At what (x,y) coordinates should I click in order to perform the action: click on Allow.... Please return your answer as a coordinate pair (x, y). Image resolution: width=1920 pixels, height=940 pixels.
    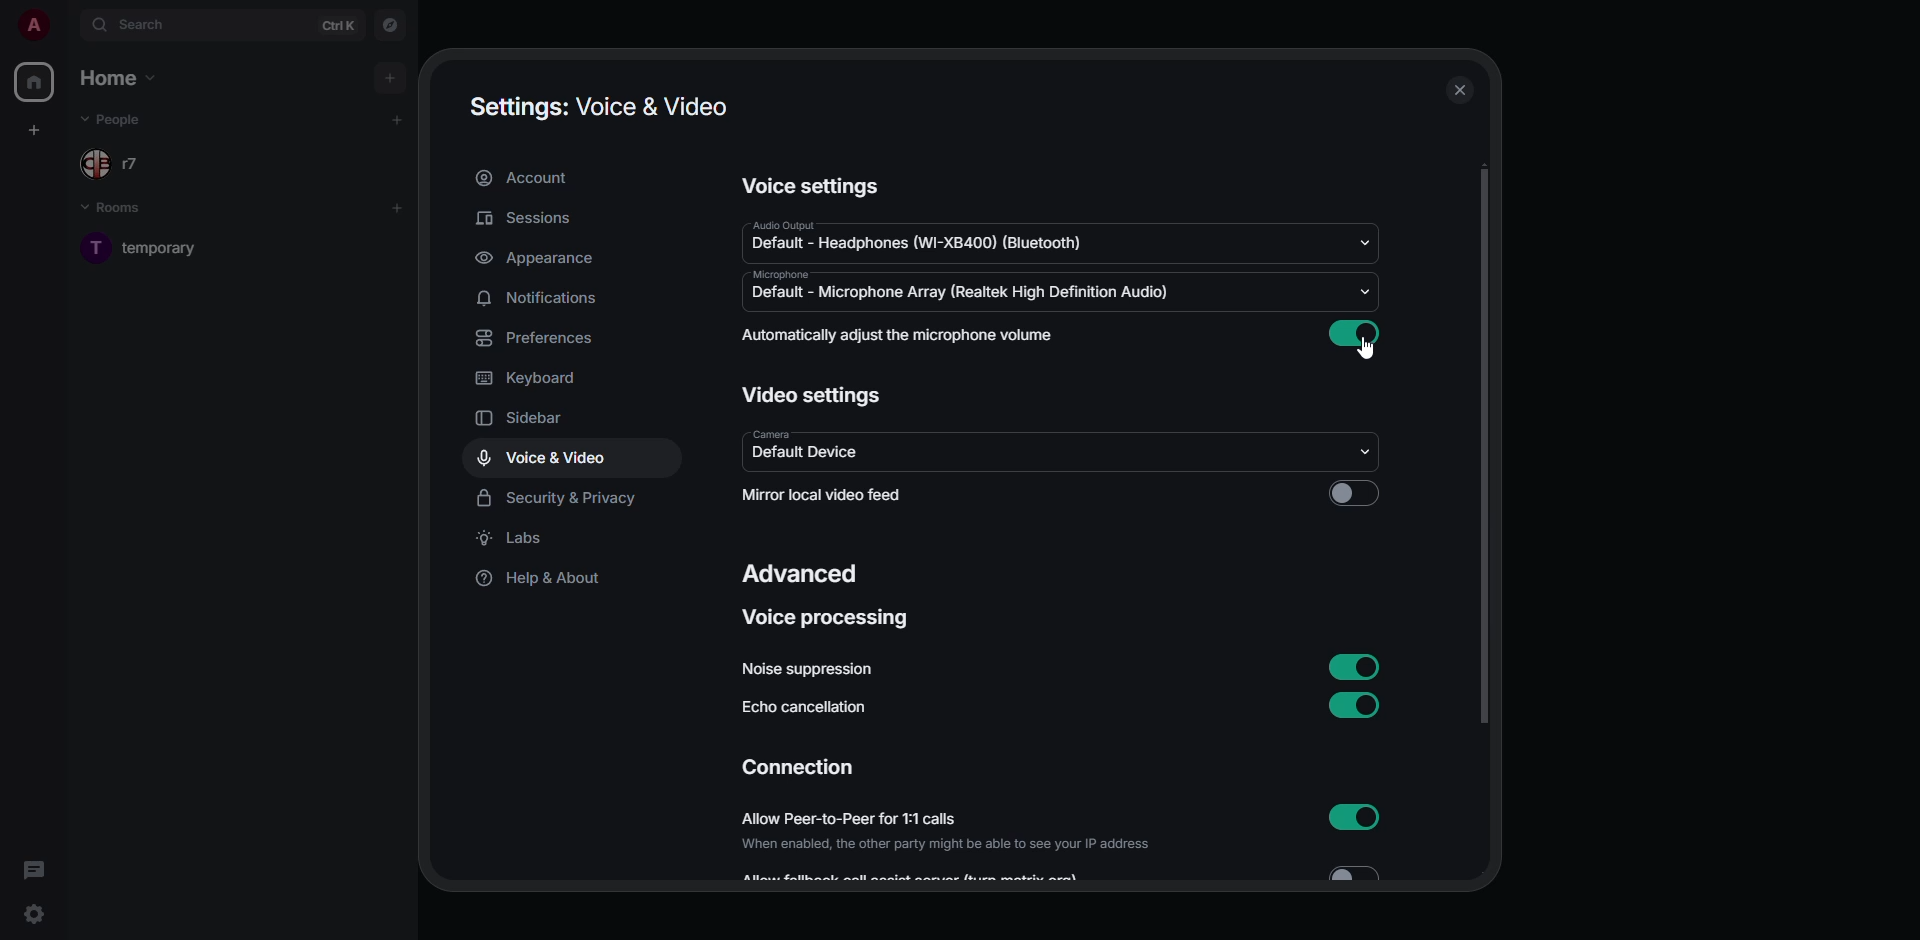
    Looking at the image, I should click on (1068, 874).